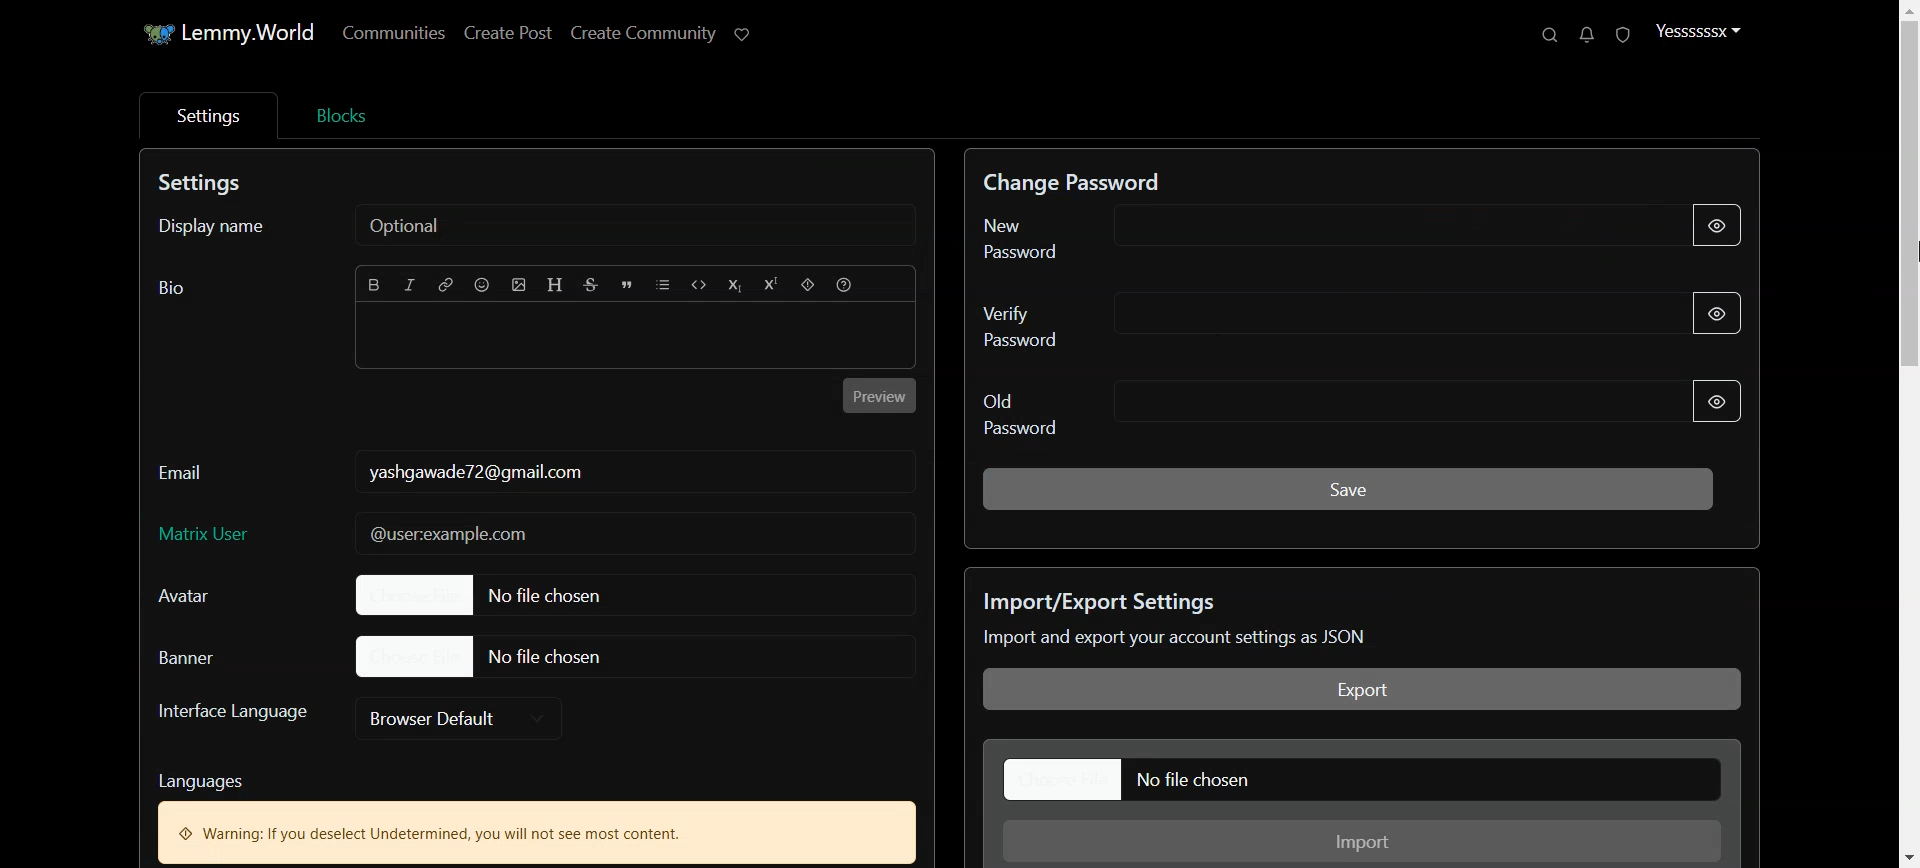 The width and height of the screenshot is (1920, 868). Describe the element at coordinates (1903, 435) in the screenshot. I see `Scroll bar` at that location.